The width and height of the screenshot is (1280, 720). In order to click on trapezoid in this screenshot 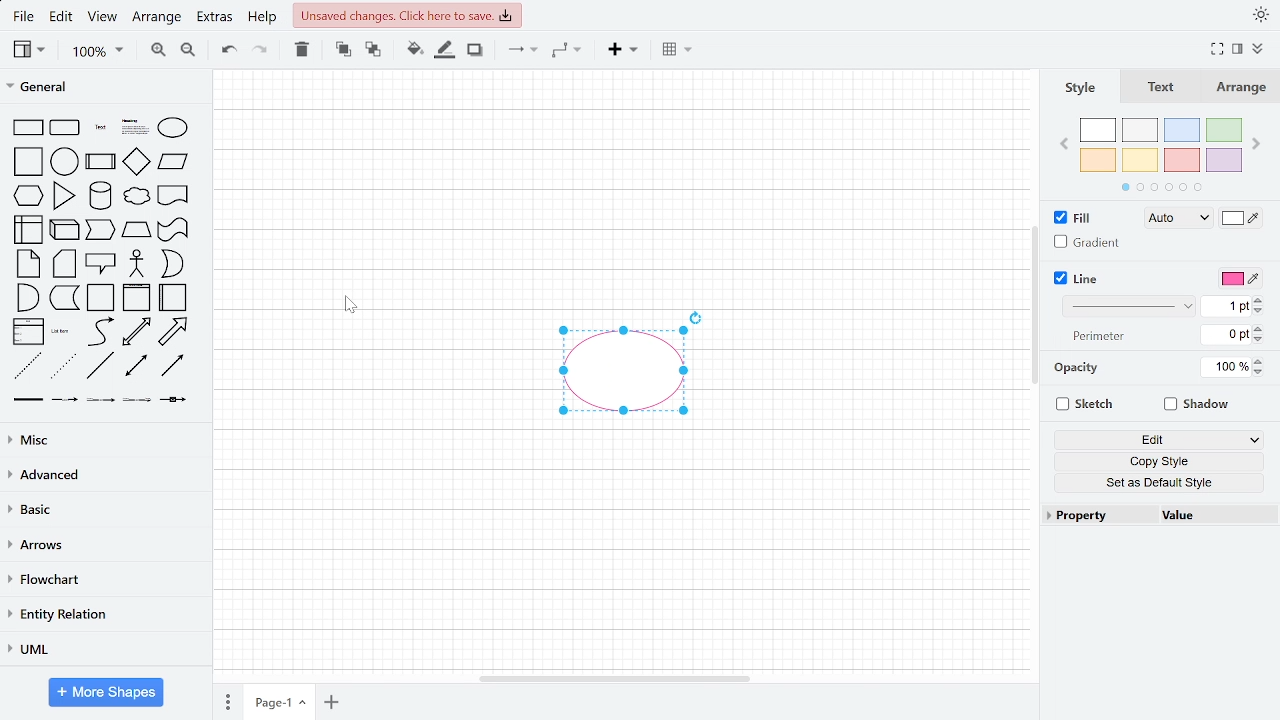, I will do `click(137, 230)`.